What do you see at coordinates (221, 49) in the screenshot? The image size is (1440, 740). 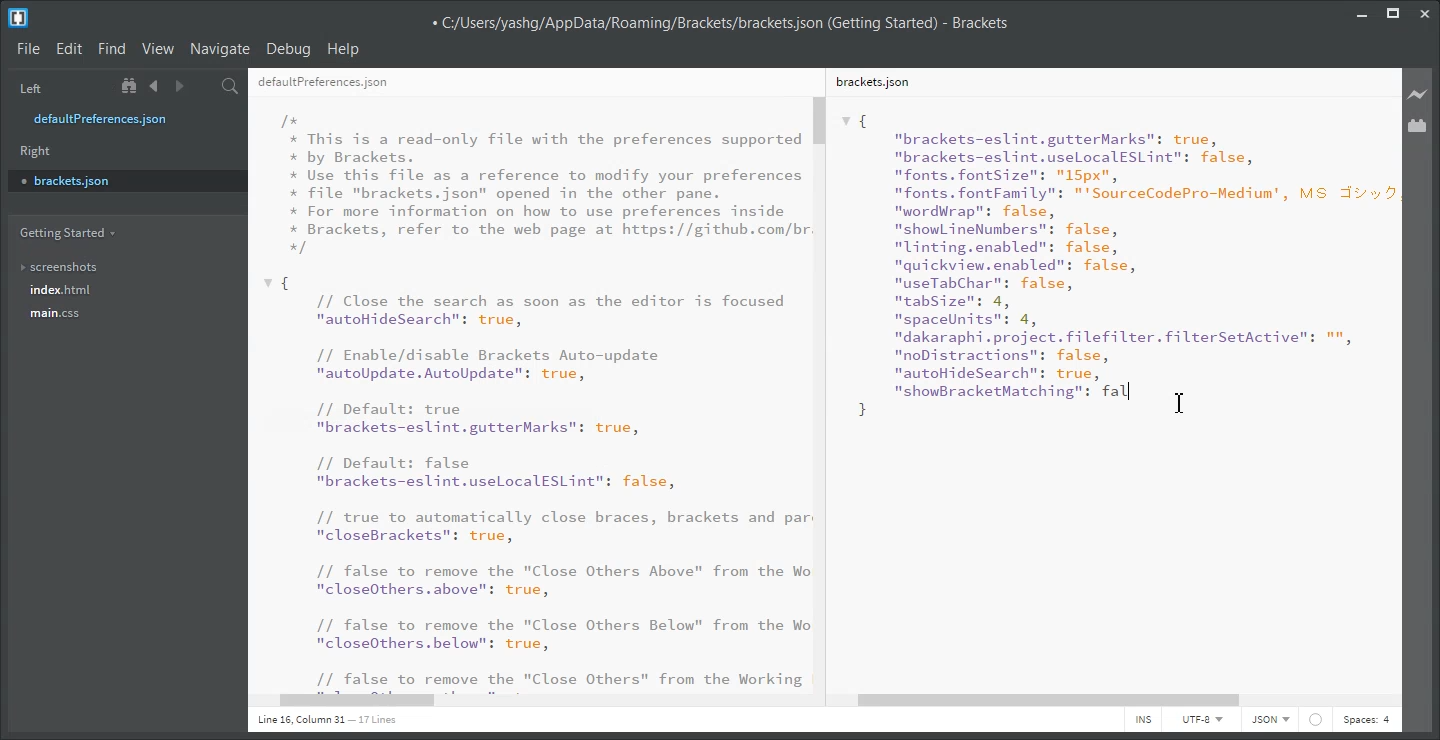 I see `Navigate` at bounding box center [221, 49].